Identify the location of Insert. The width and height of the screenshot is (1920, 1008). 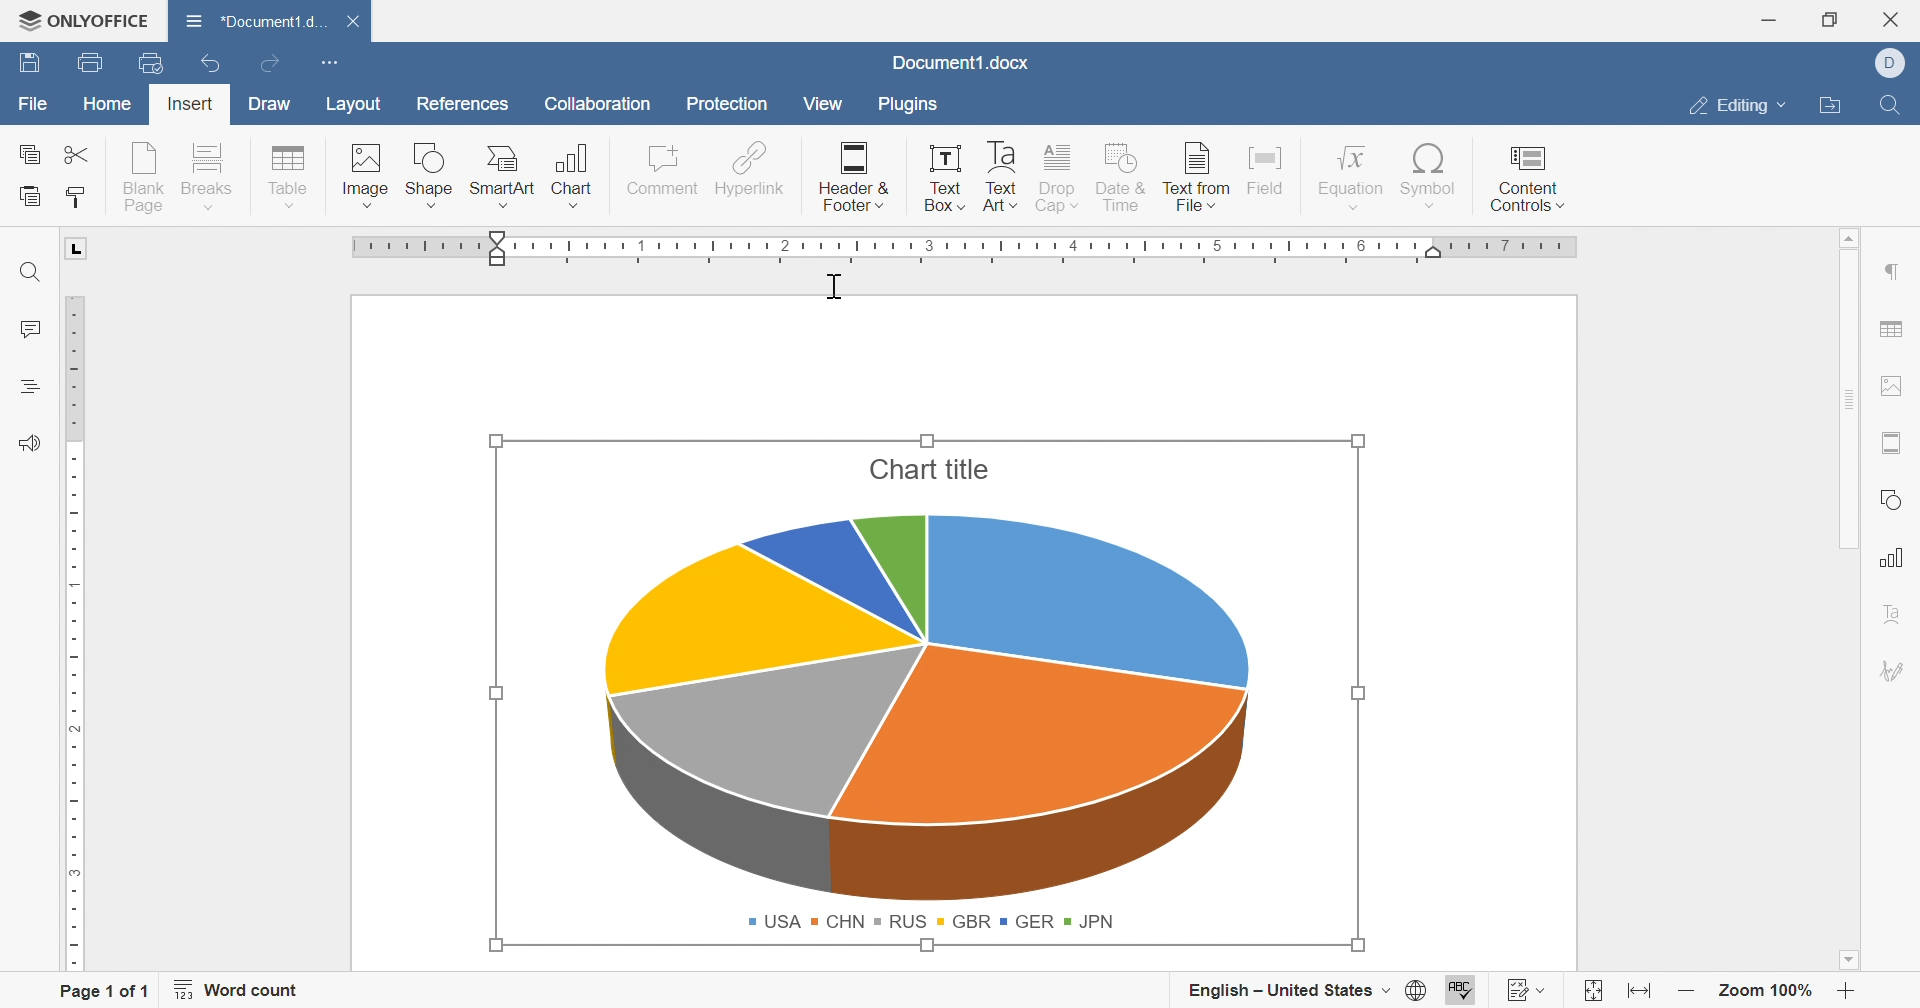
(191, 104).